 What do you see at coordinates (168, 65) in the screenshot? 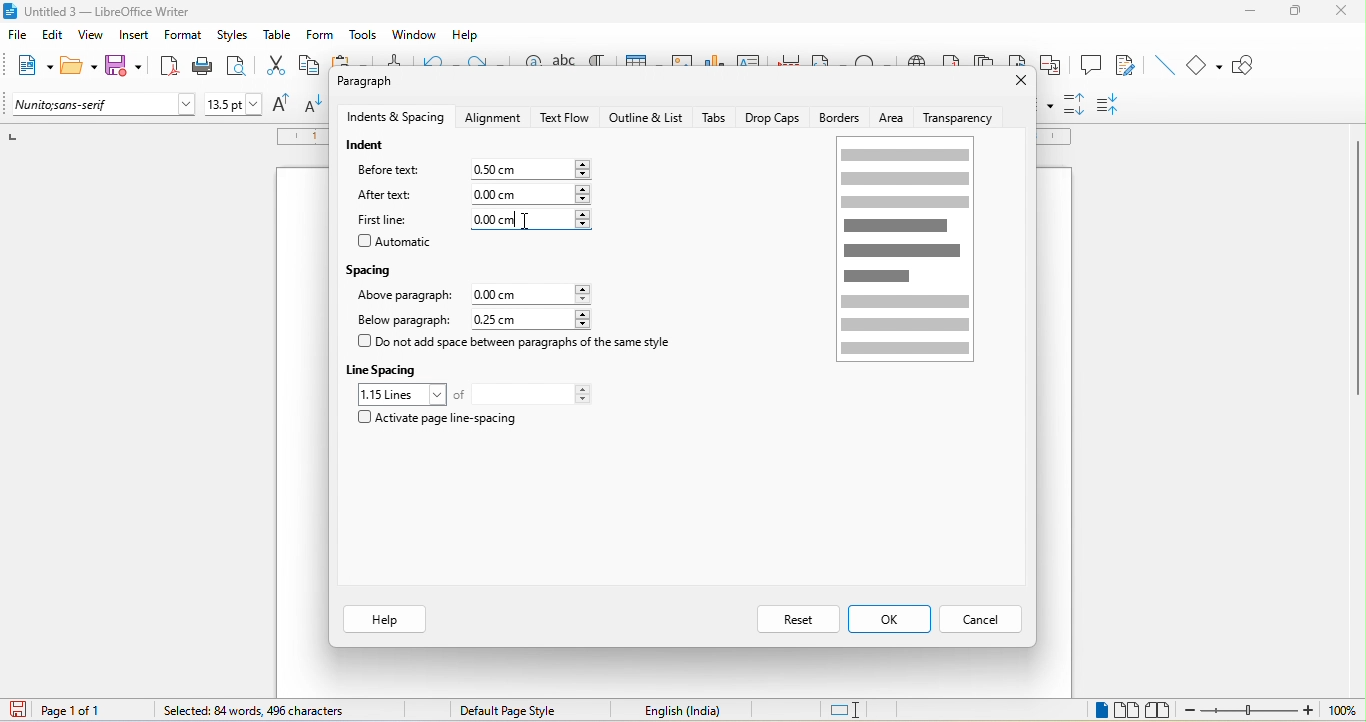
I see `export directly as pdf` at bounding box center [168, 65].